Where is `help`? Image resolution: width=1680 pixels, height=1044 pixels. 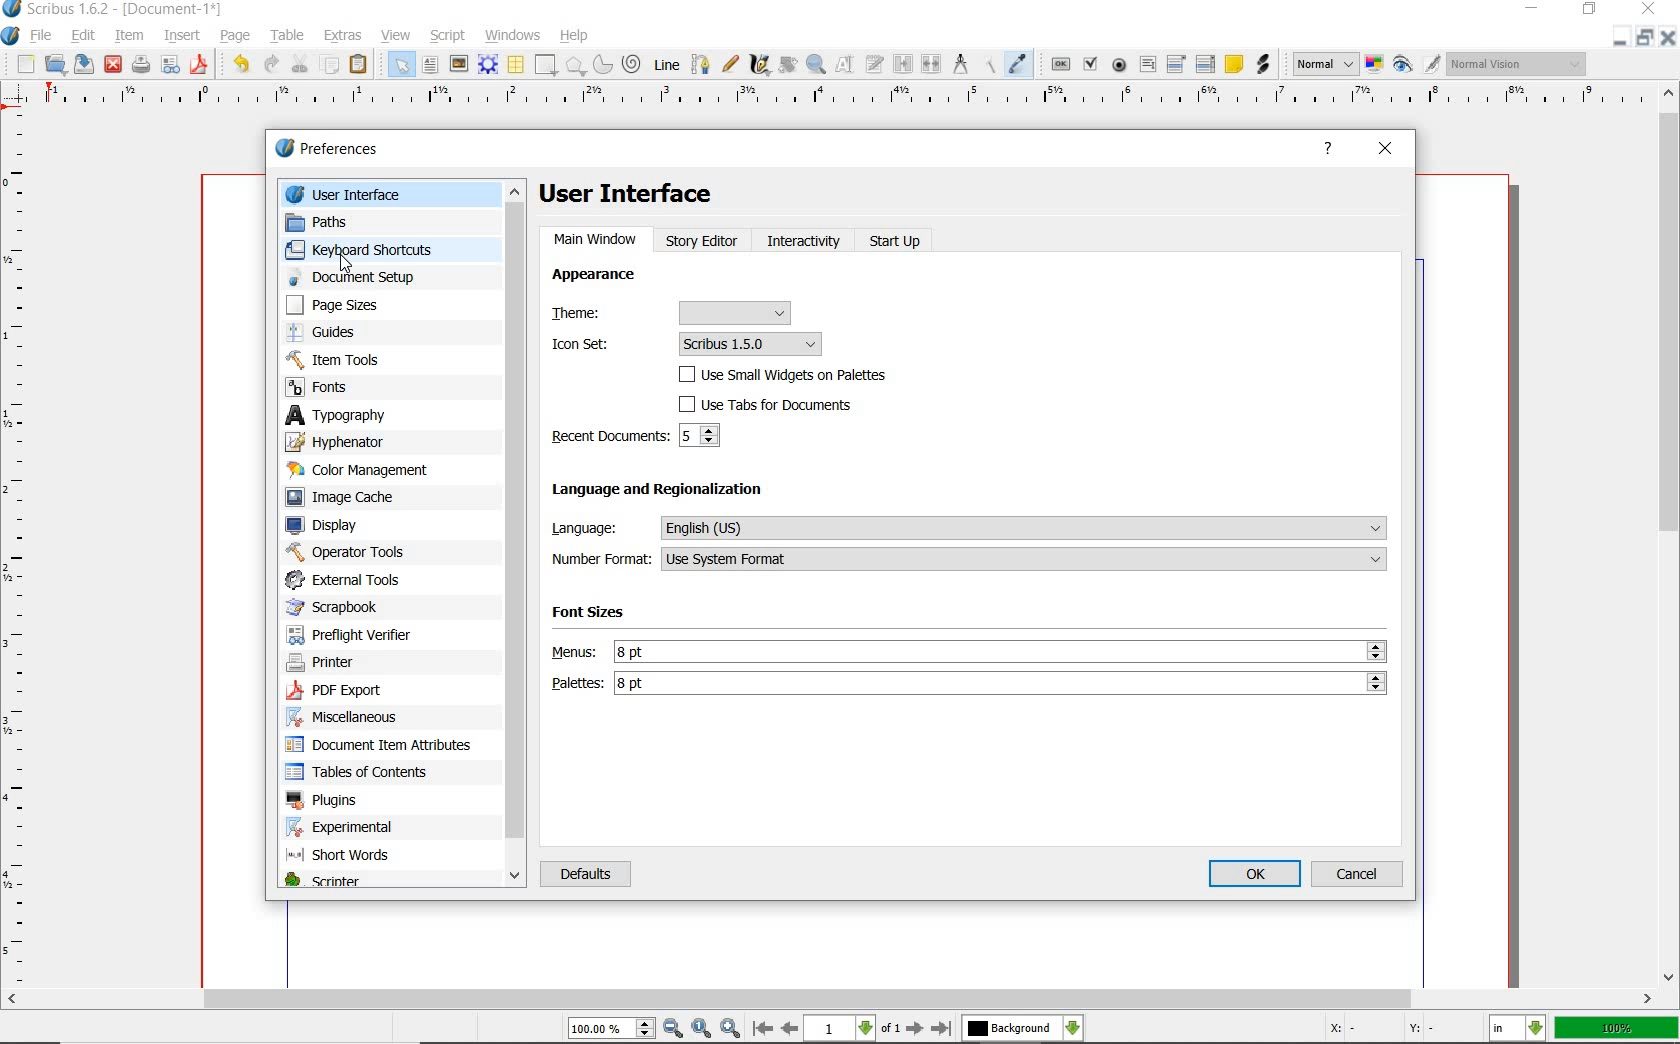 help is located at coordinates (1328, 149).